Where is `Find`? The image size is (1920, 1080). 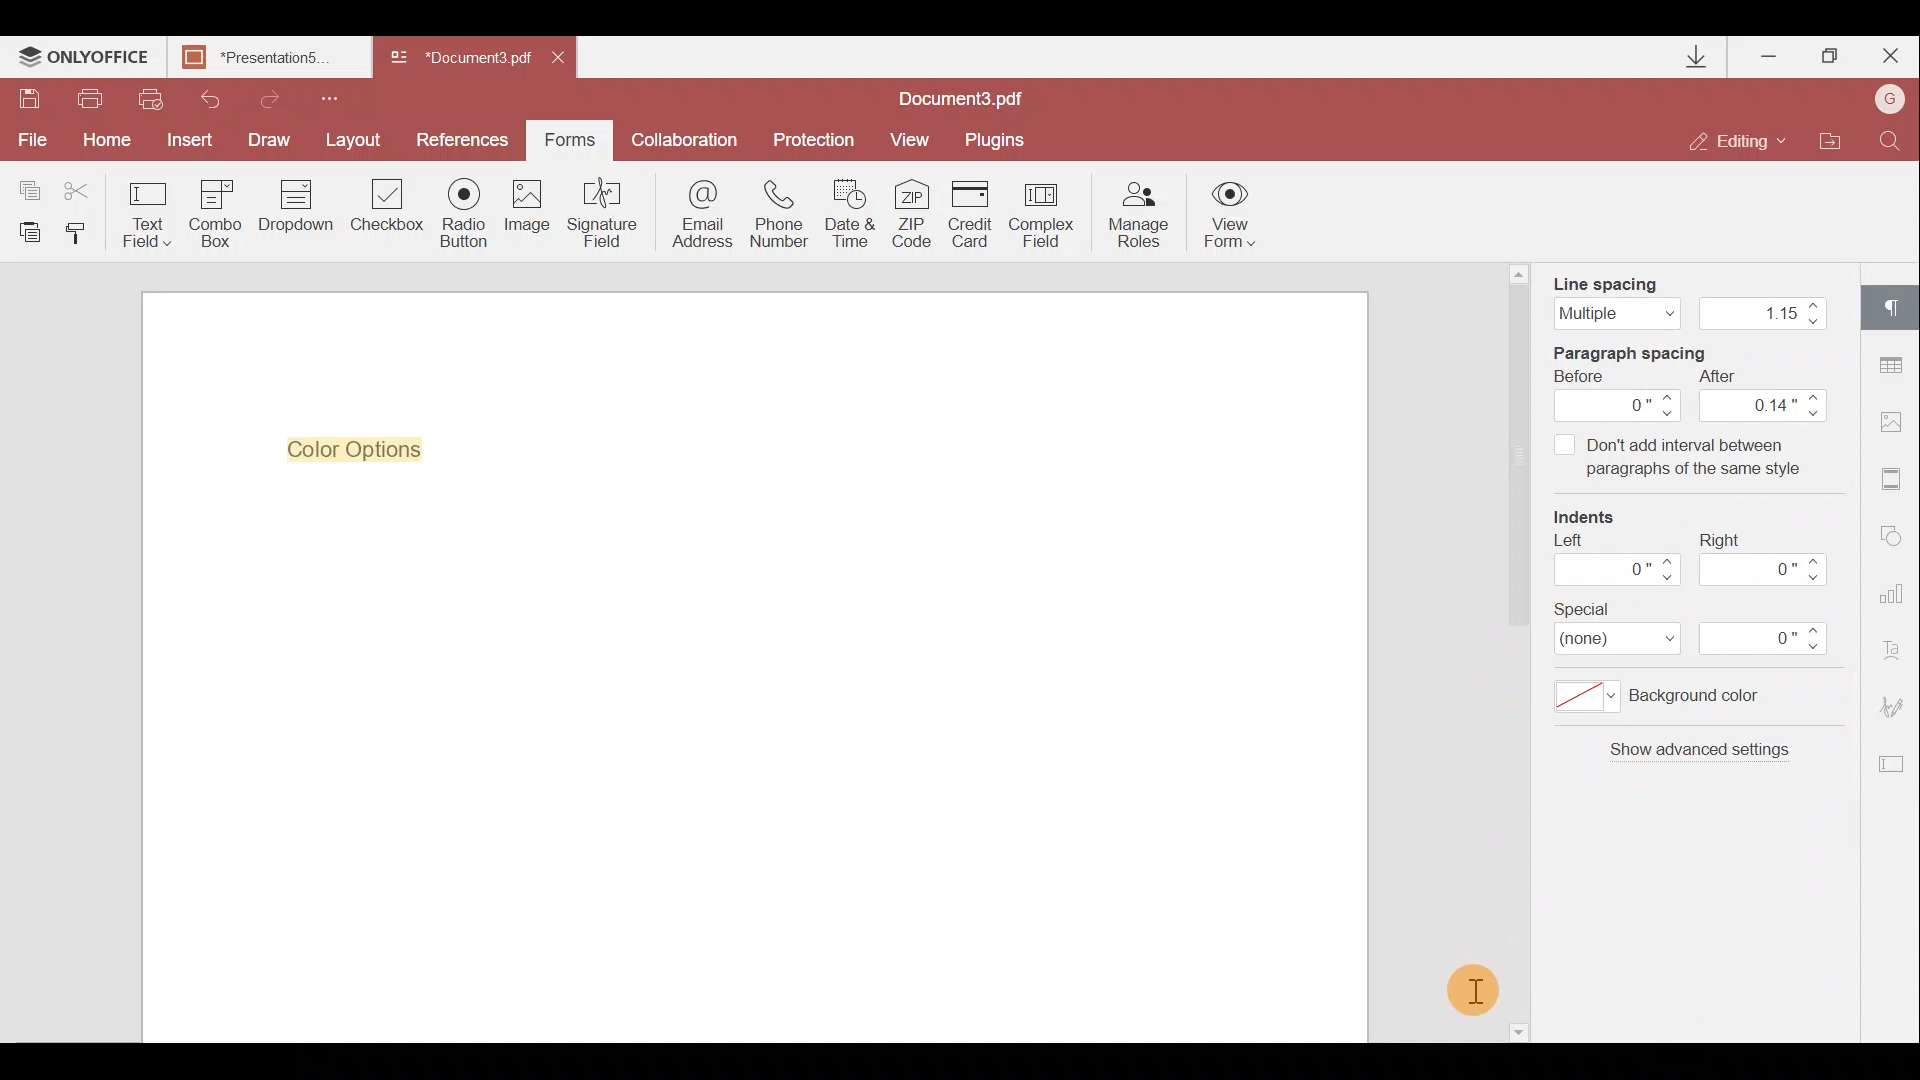
Find is located at coordinates (1894, 140).